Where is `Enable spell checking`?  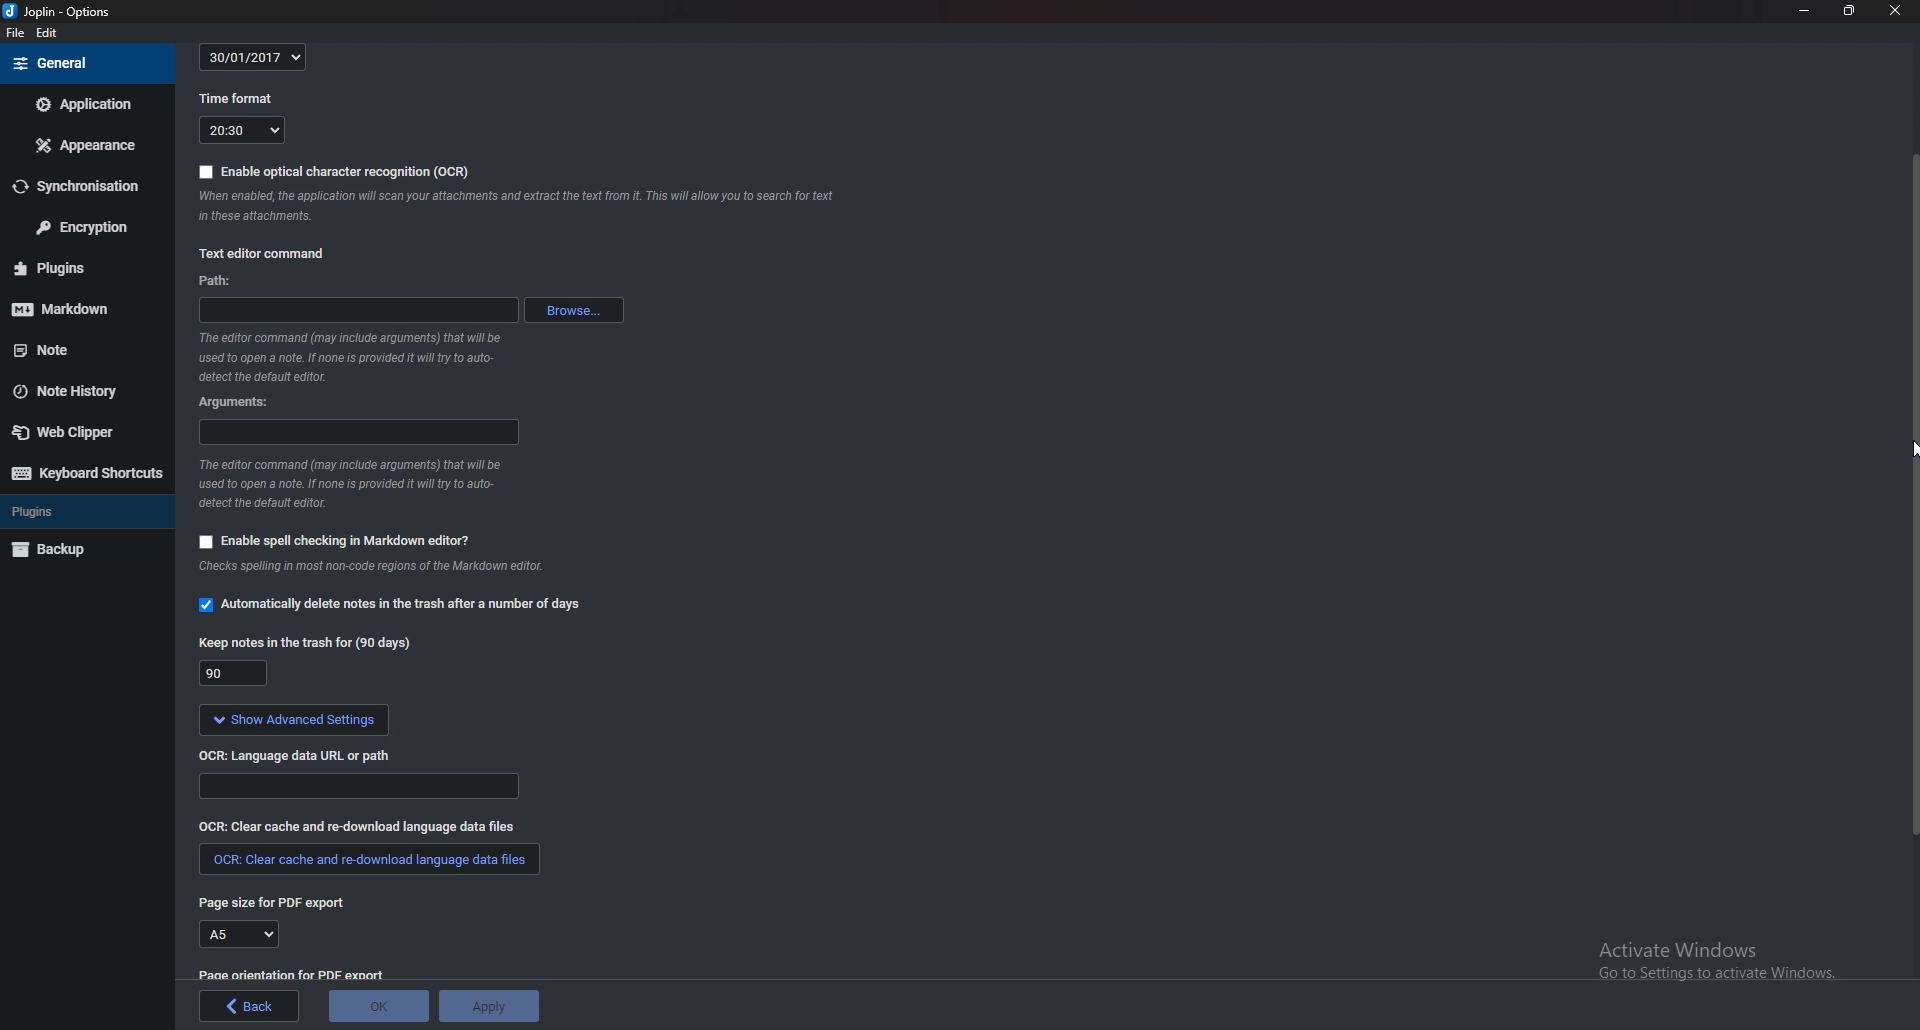 Enable spell checking is located at coordinates (336, 542).